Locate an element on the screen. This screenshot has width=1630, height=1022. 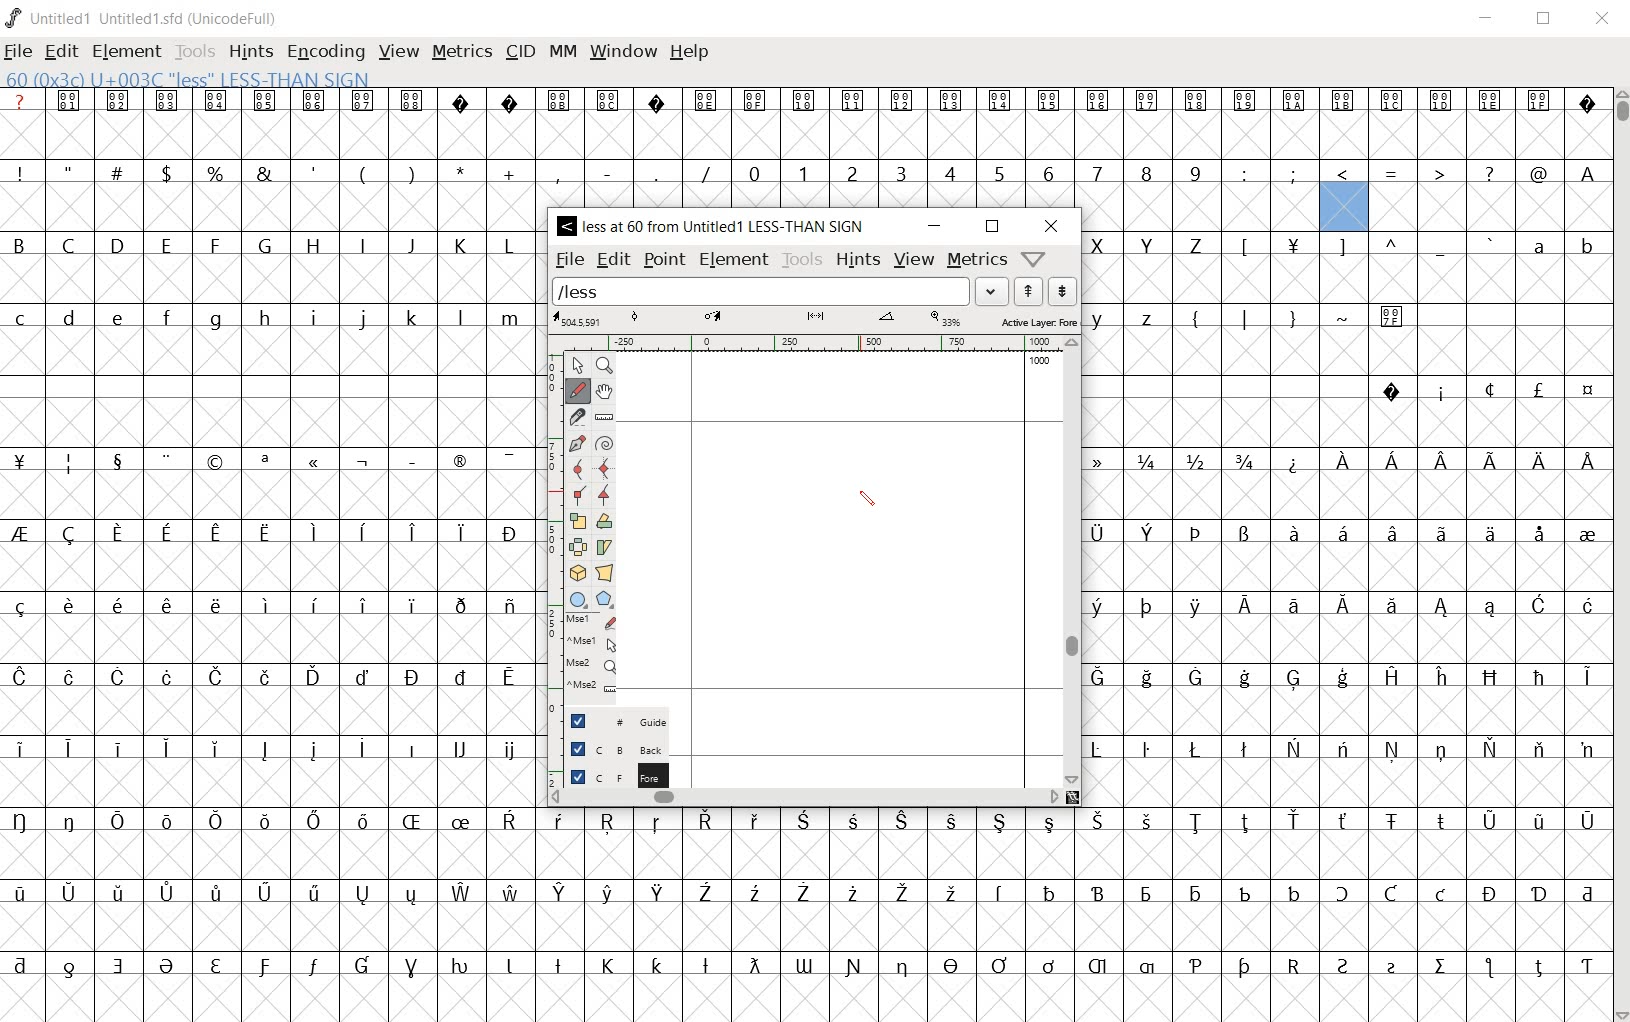
special letters is located at coordinates (1344, 529).